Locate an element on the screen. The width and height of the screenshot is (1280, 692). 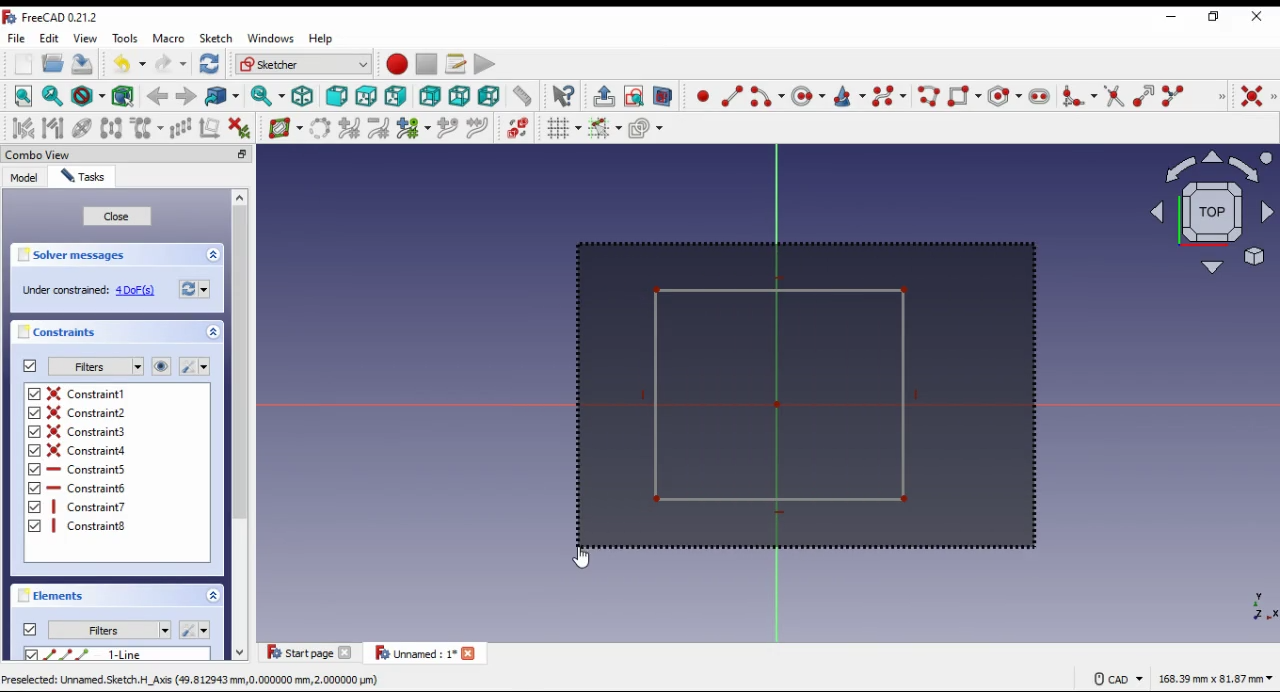
toggle grid is located at coordinates (563, 128).